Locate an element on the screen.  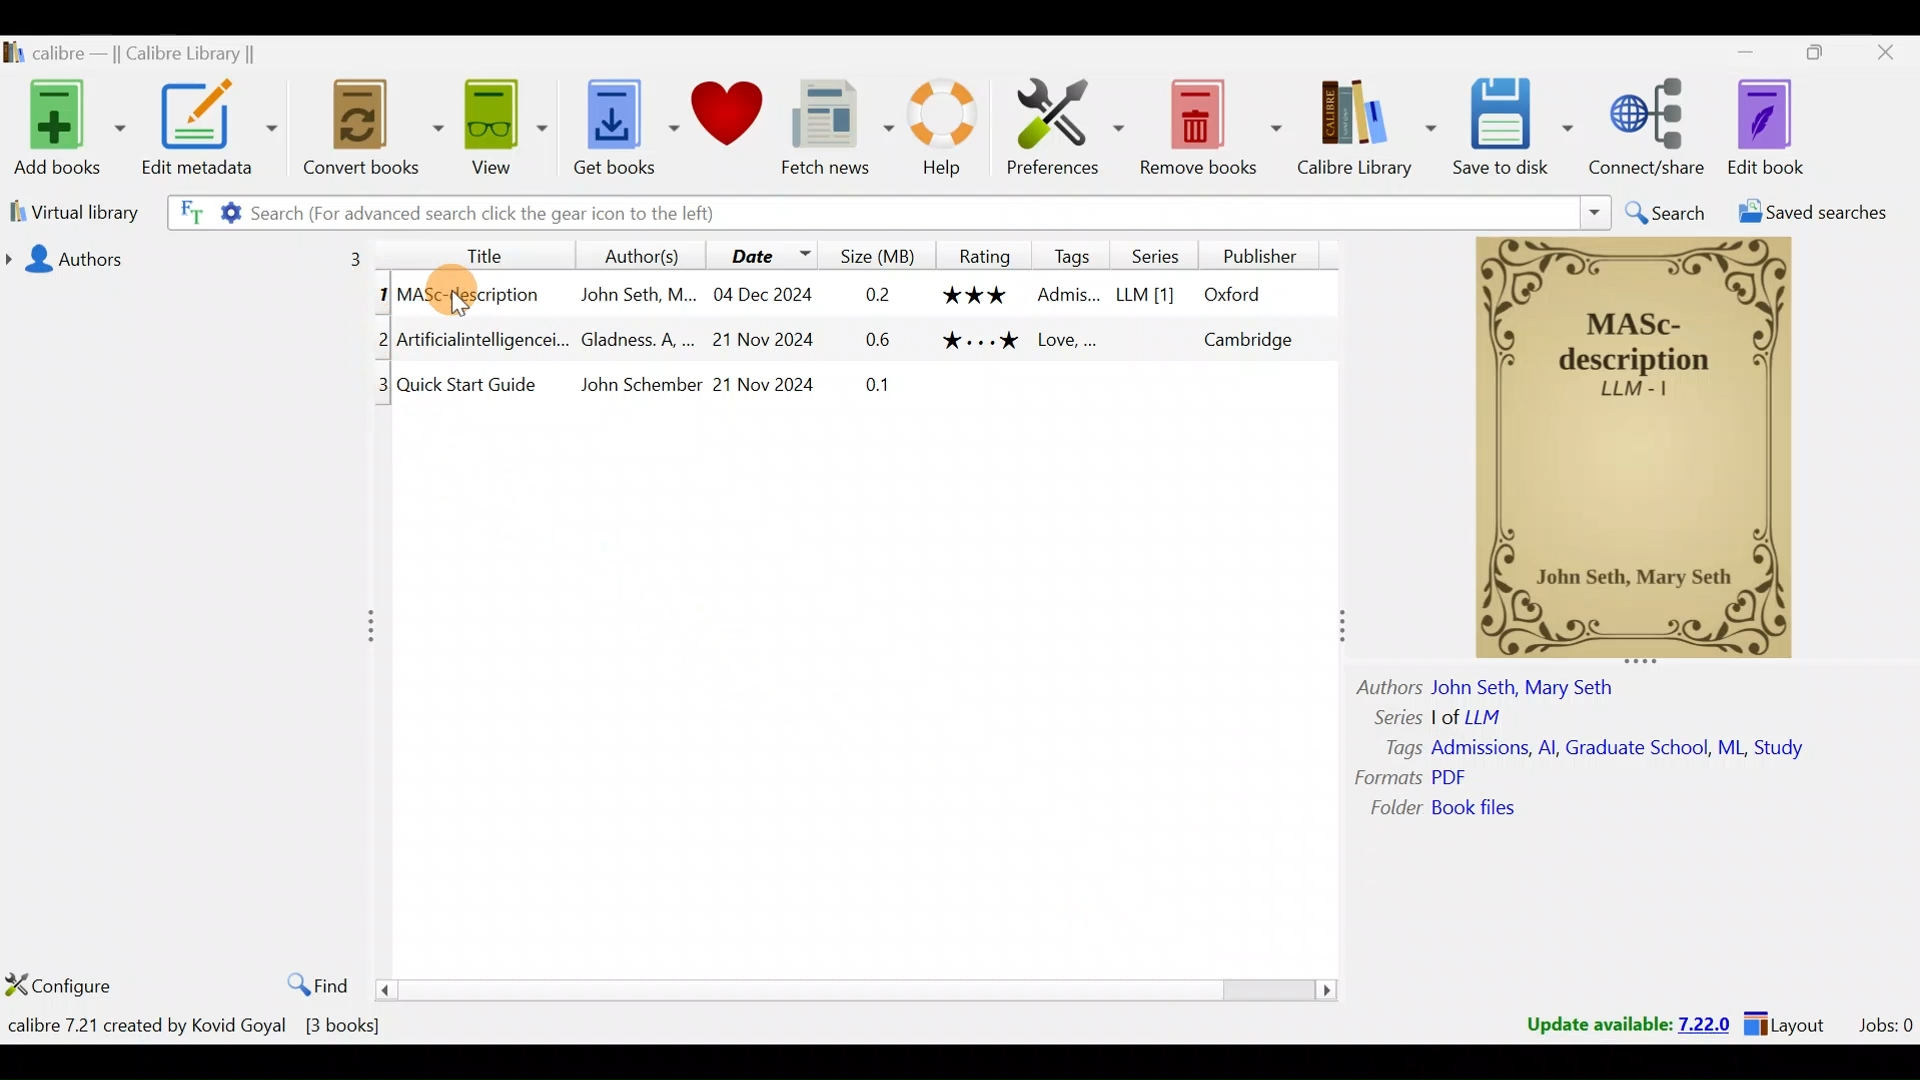
Convert books is located at coordinates (374, 132).